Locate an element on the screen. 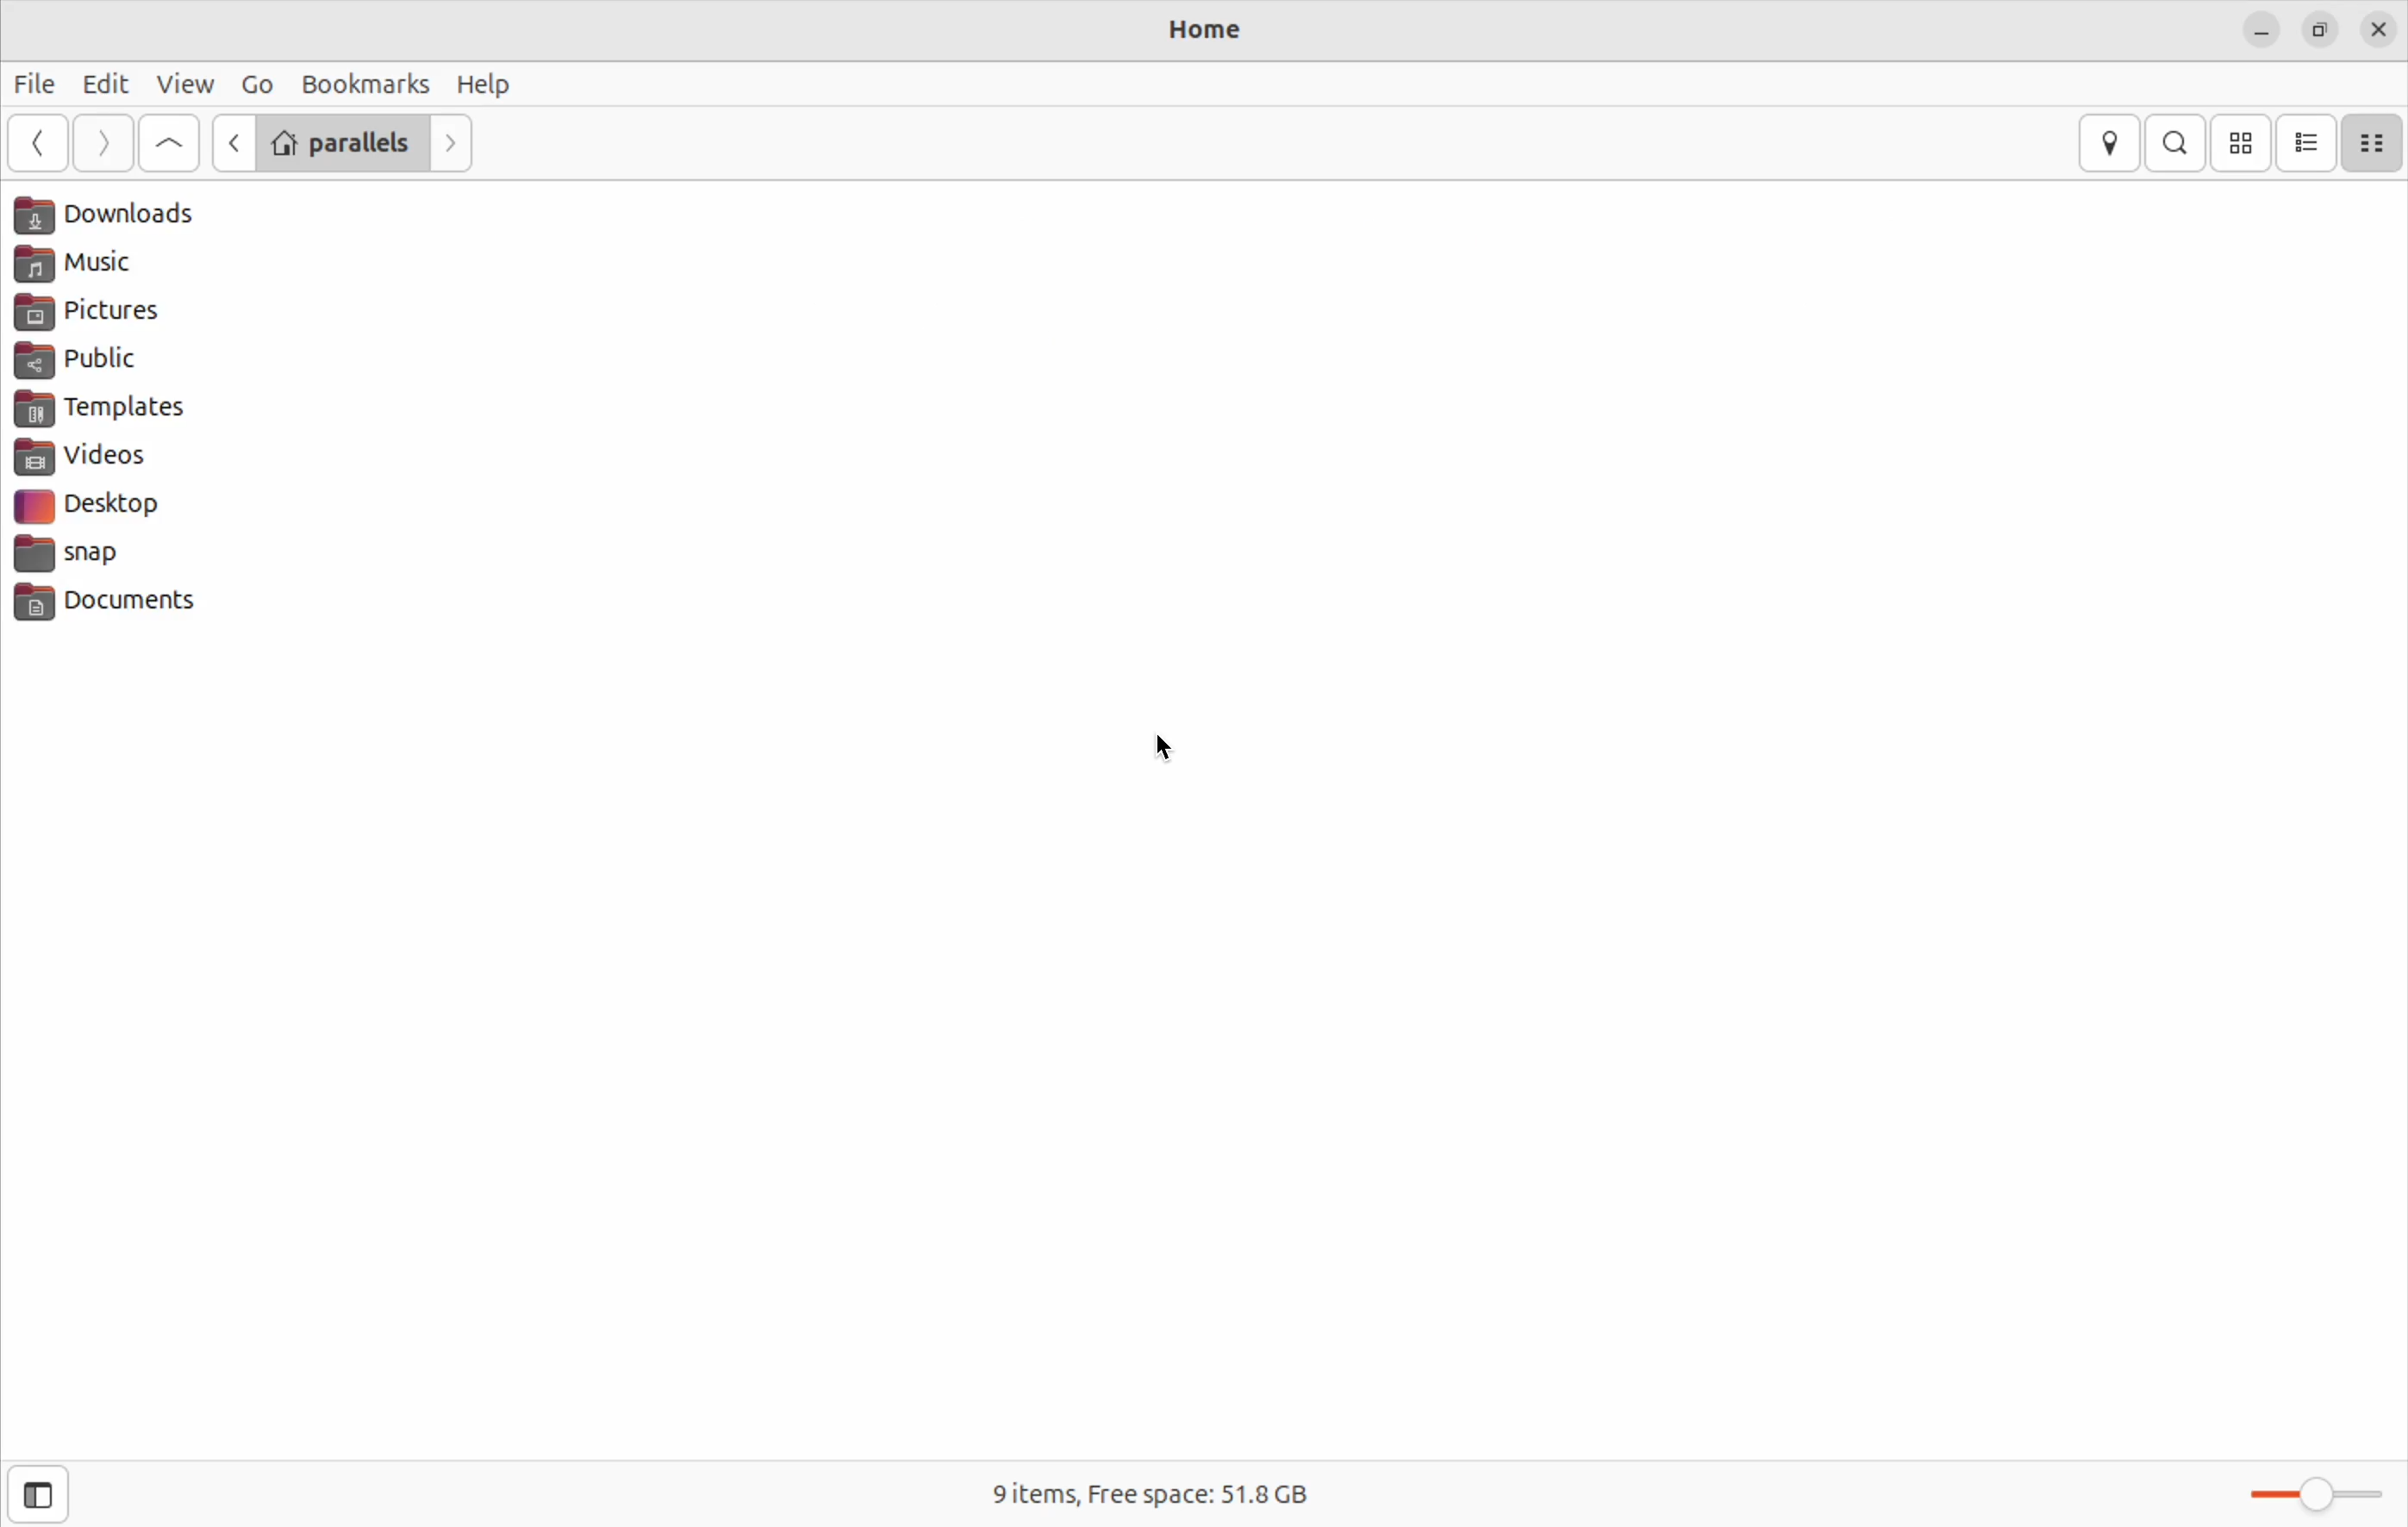 The height and width of the screenshot is (1527, 2408). snap is located at coordinates (145, 557).